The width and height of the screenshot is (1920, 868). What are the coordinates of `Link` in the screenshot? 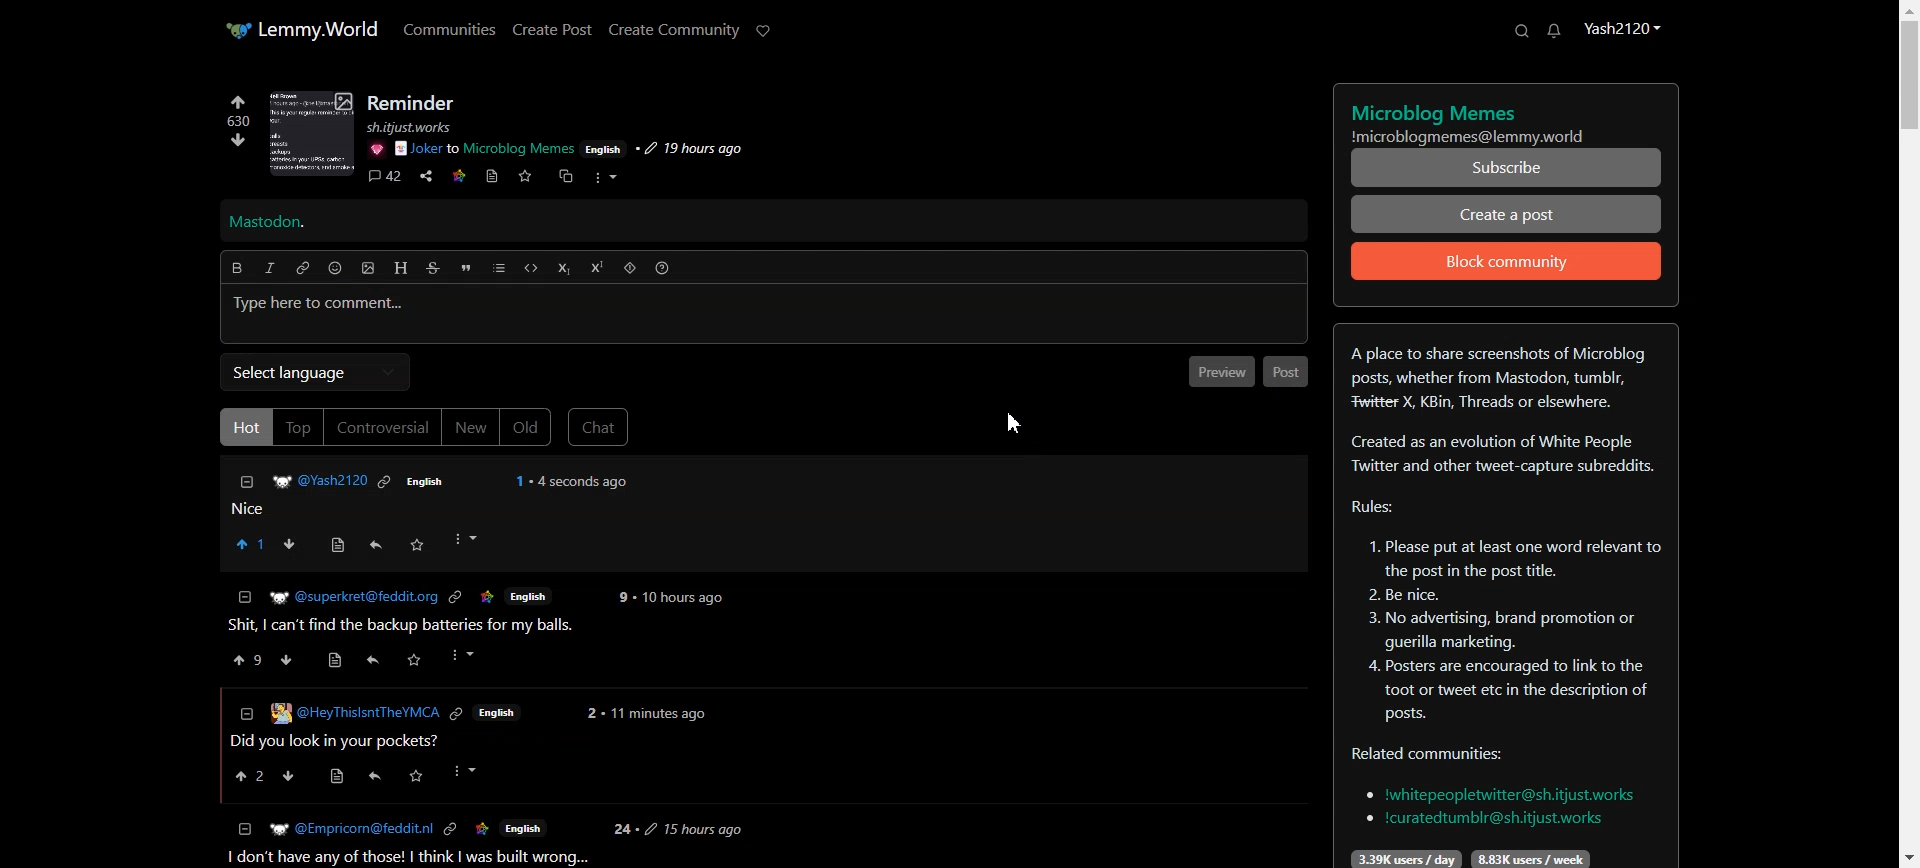 It's located at (459, 174).